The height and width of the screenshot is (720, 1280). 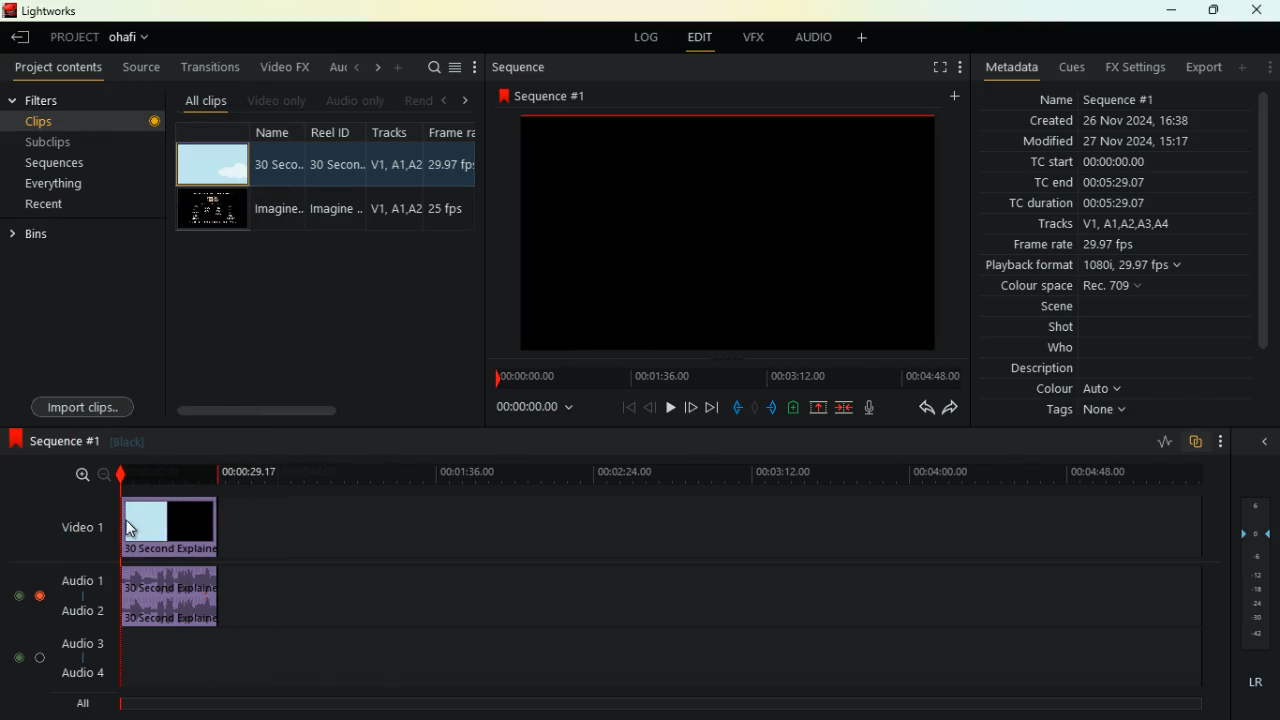 I want to click on battery, so click(x=792, y=409).